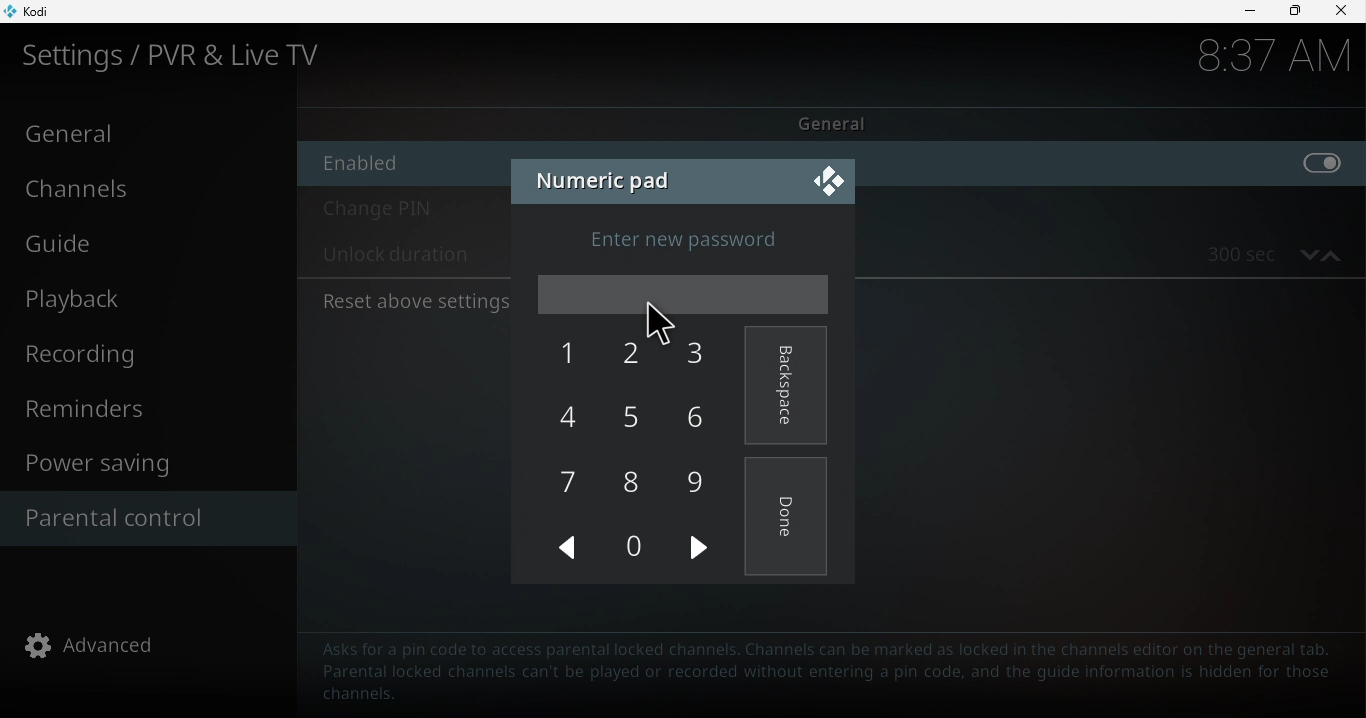  What do you see at coordinates (187, 56) in the screenshot?
I see `Settings/PVR and Live TV` at bounding box center [187, 56].